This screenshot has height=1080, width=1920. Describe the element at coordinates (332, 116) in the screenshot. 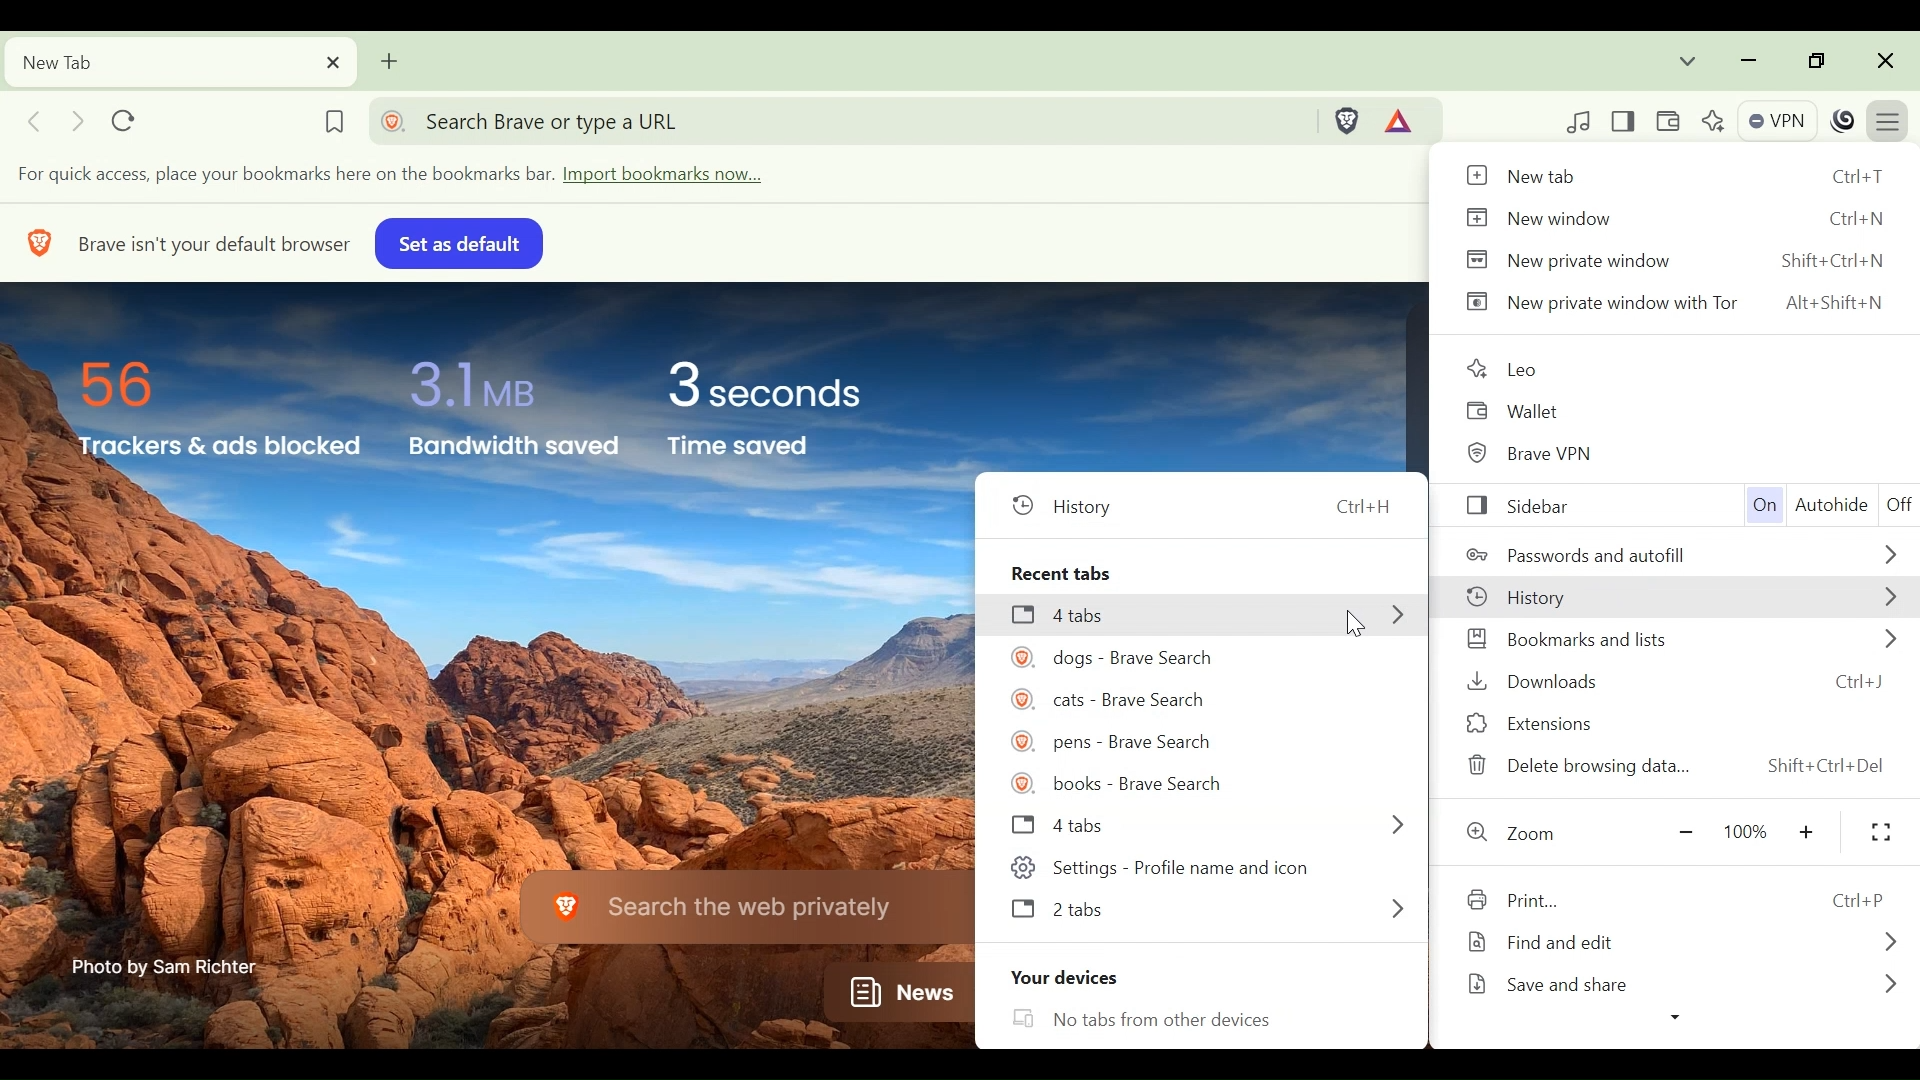

I see `Bookmark this tab` at that location.